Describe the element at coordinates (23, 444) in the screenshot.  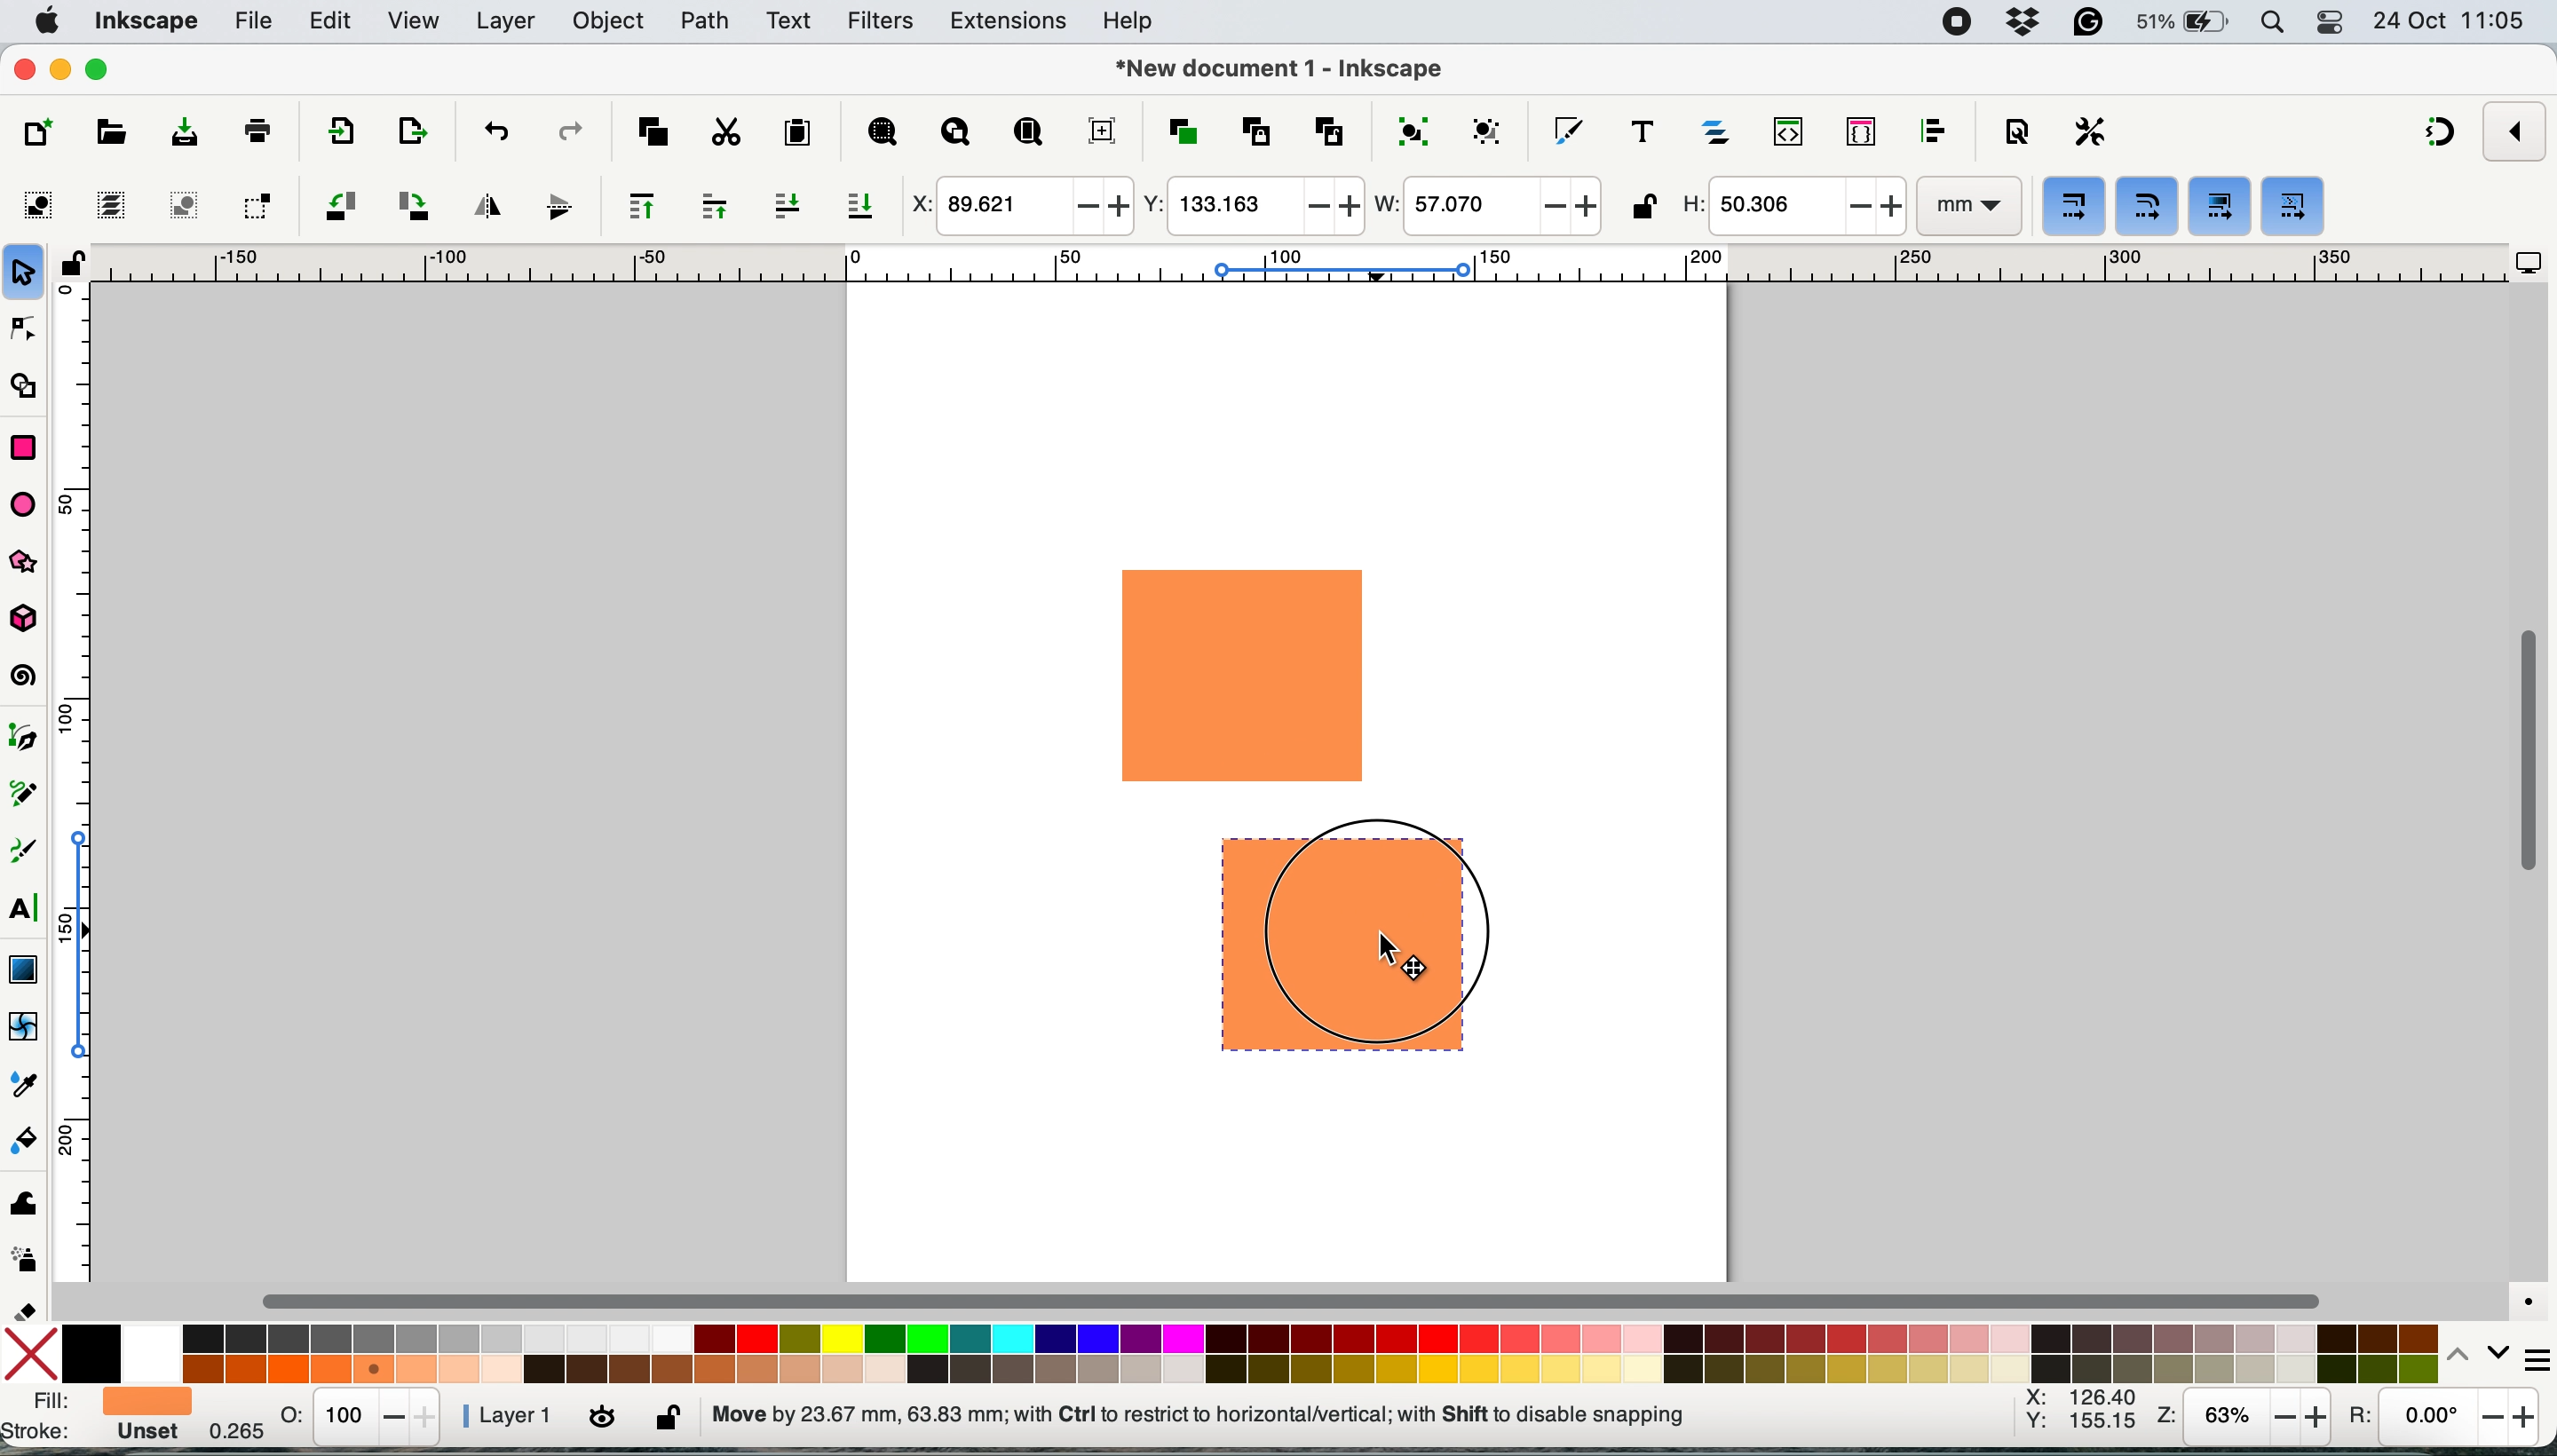
I see `rectangle tool` at that location.